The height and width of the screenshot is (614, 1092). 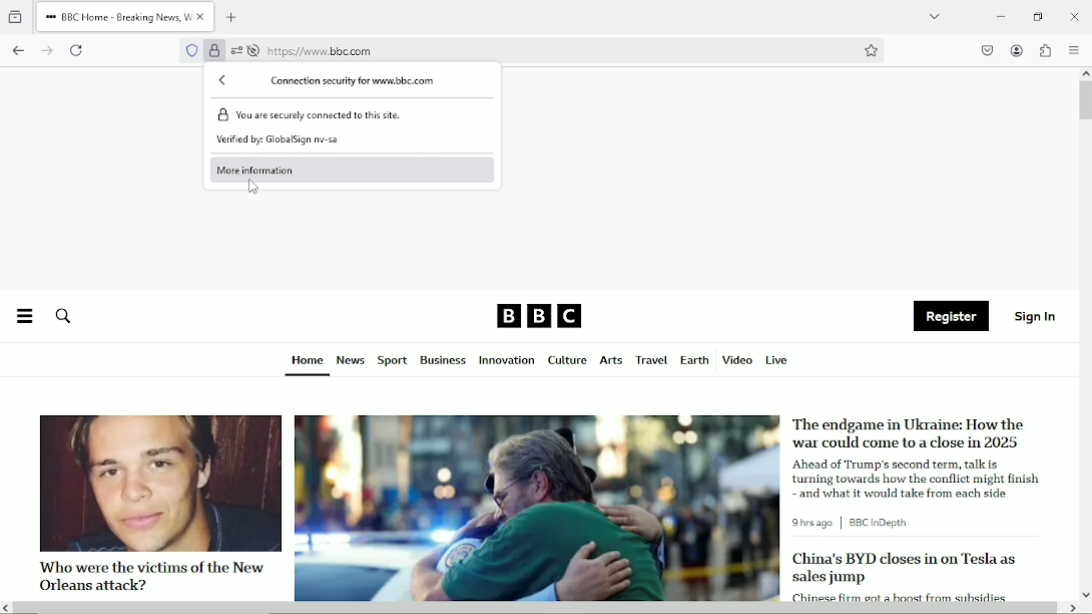 I want to click on Menu, so click(x=24, y=316).